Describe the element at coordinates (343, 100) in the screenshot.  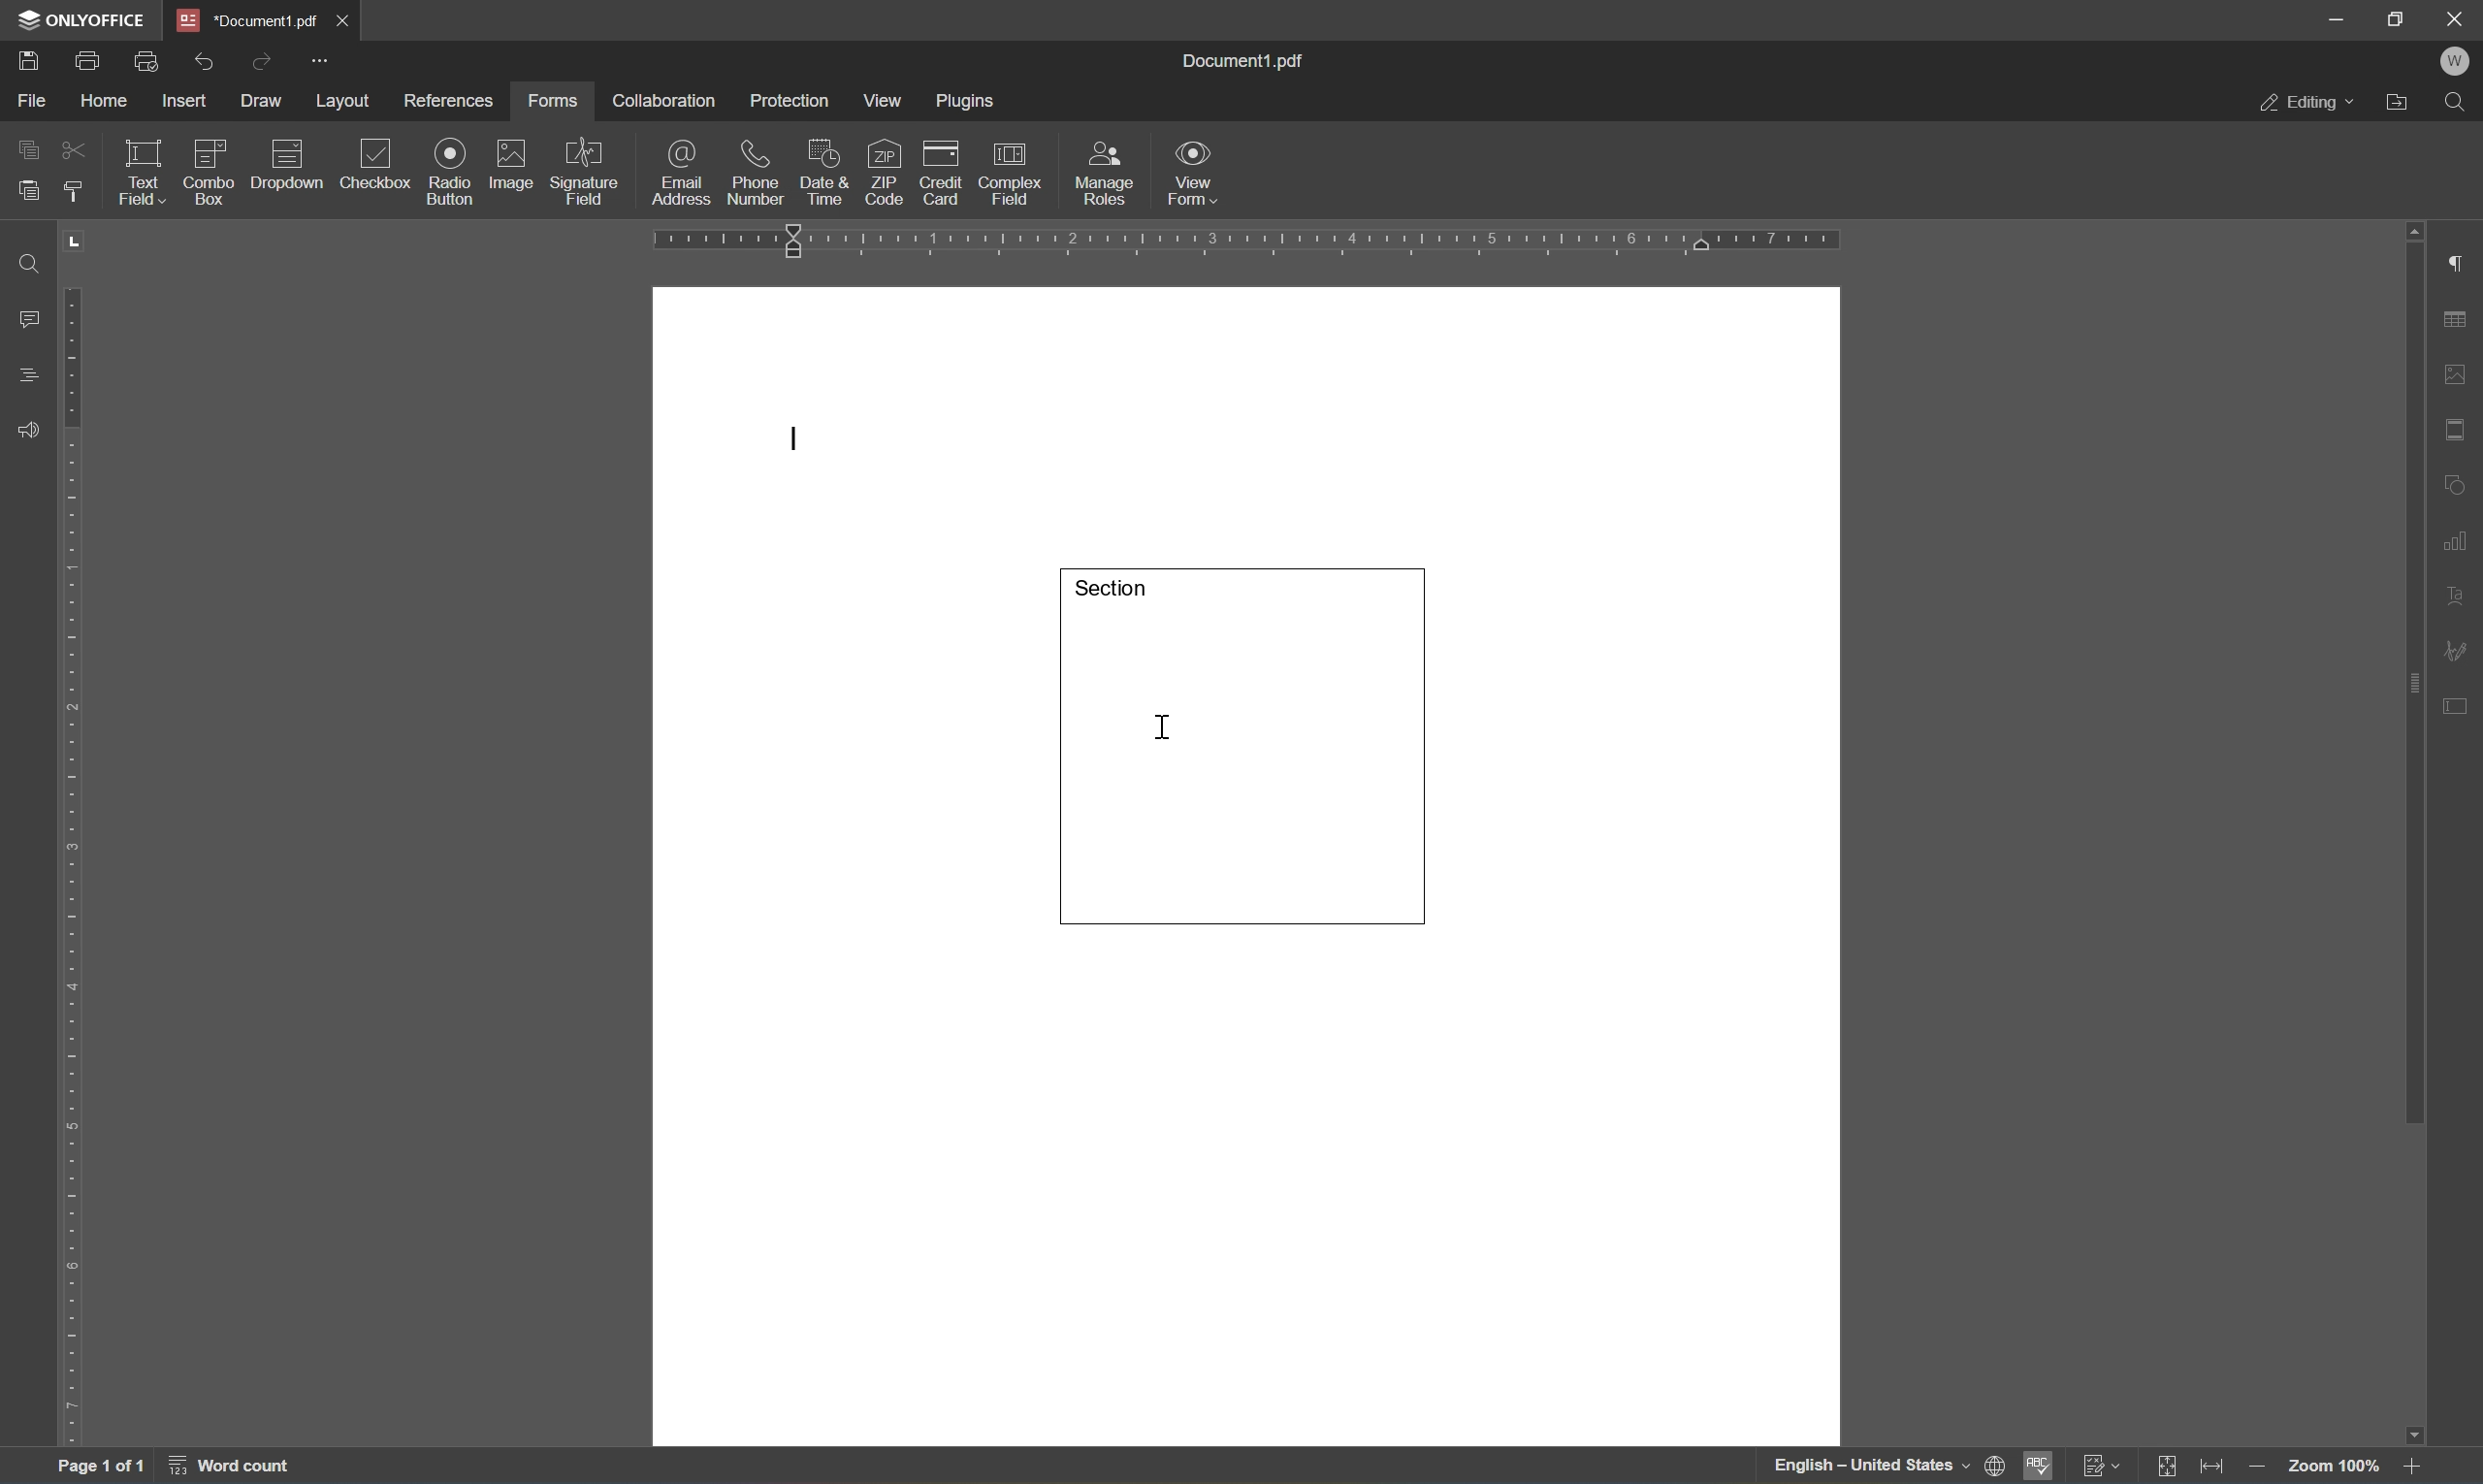
I see `layout` at that location.